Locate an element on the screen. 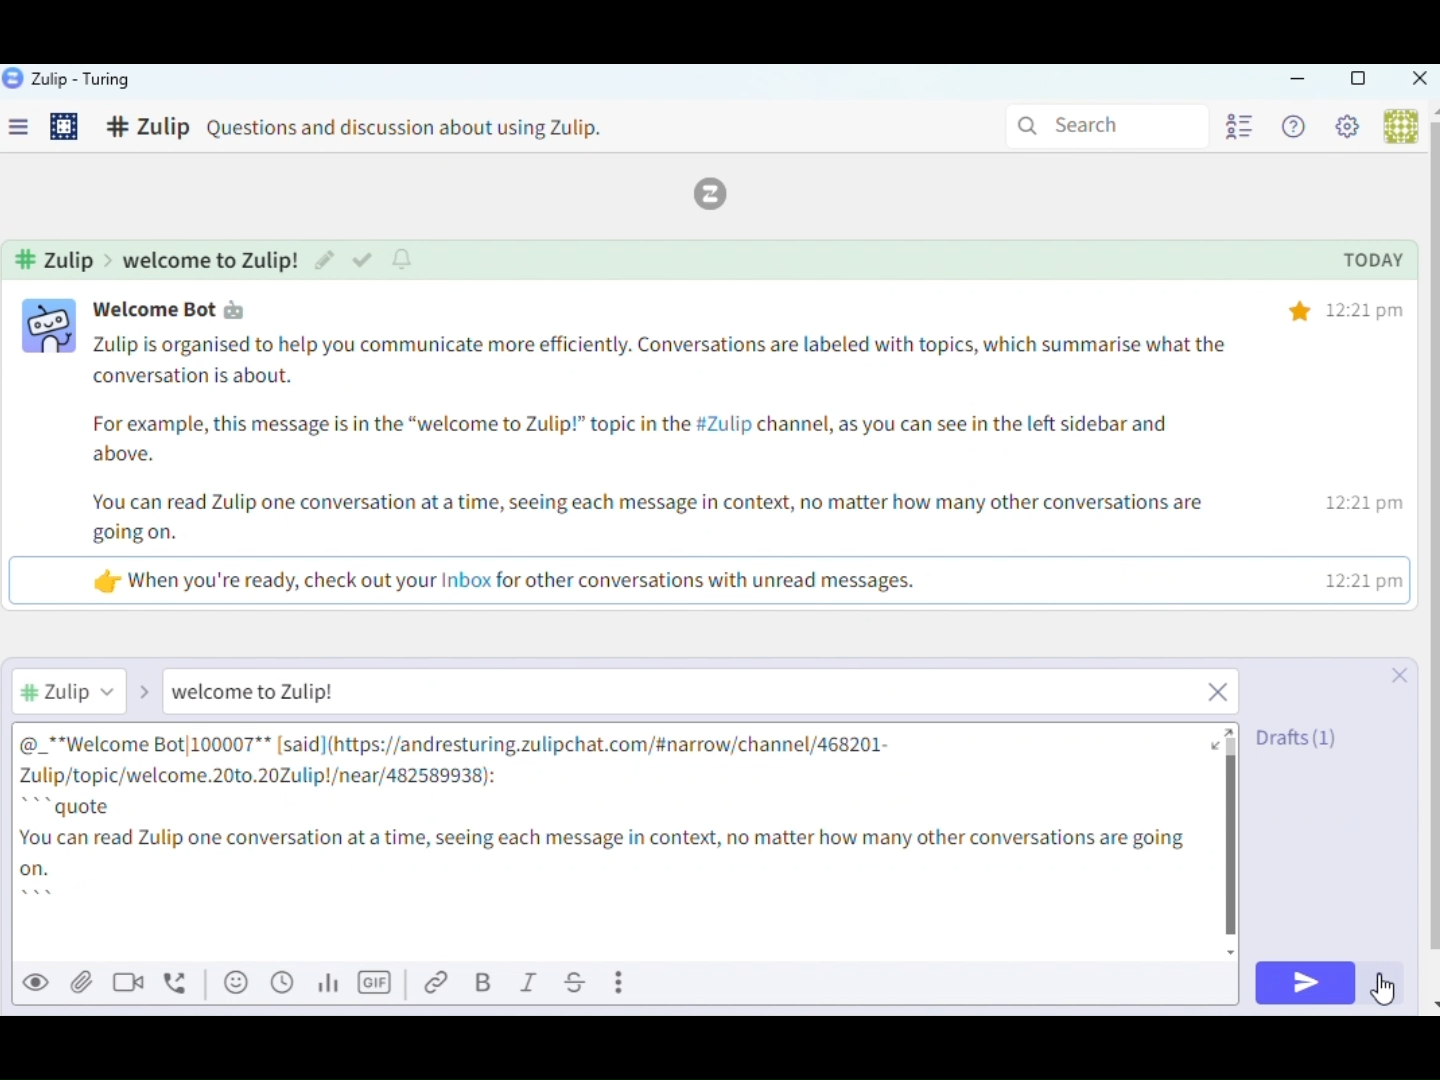 The height and width of the screenshot is (1080, 1440). Down is located at coordinates (1237, 950).